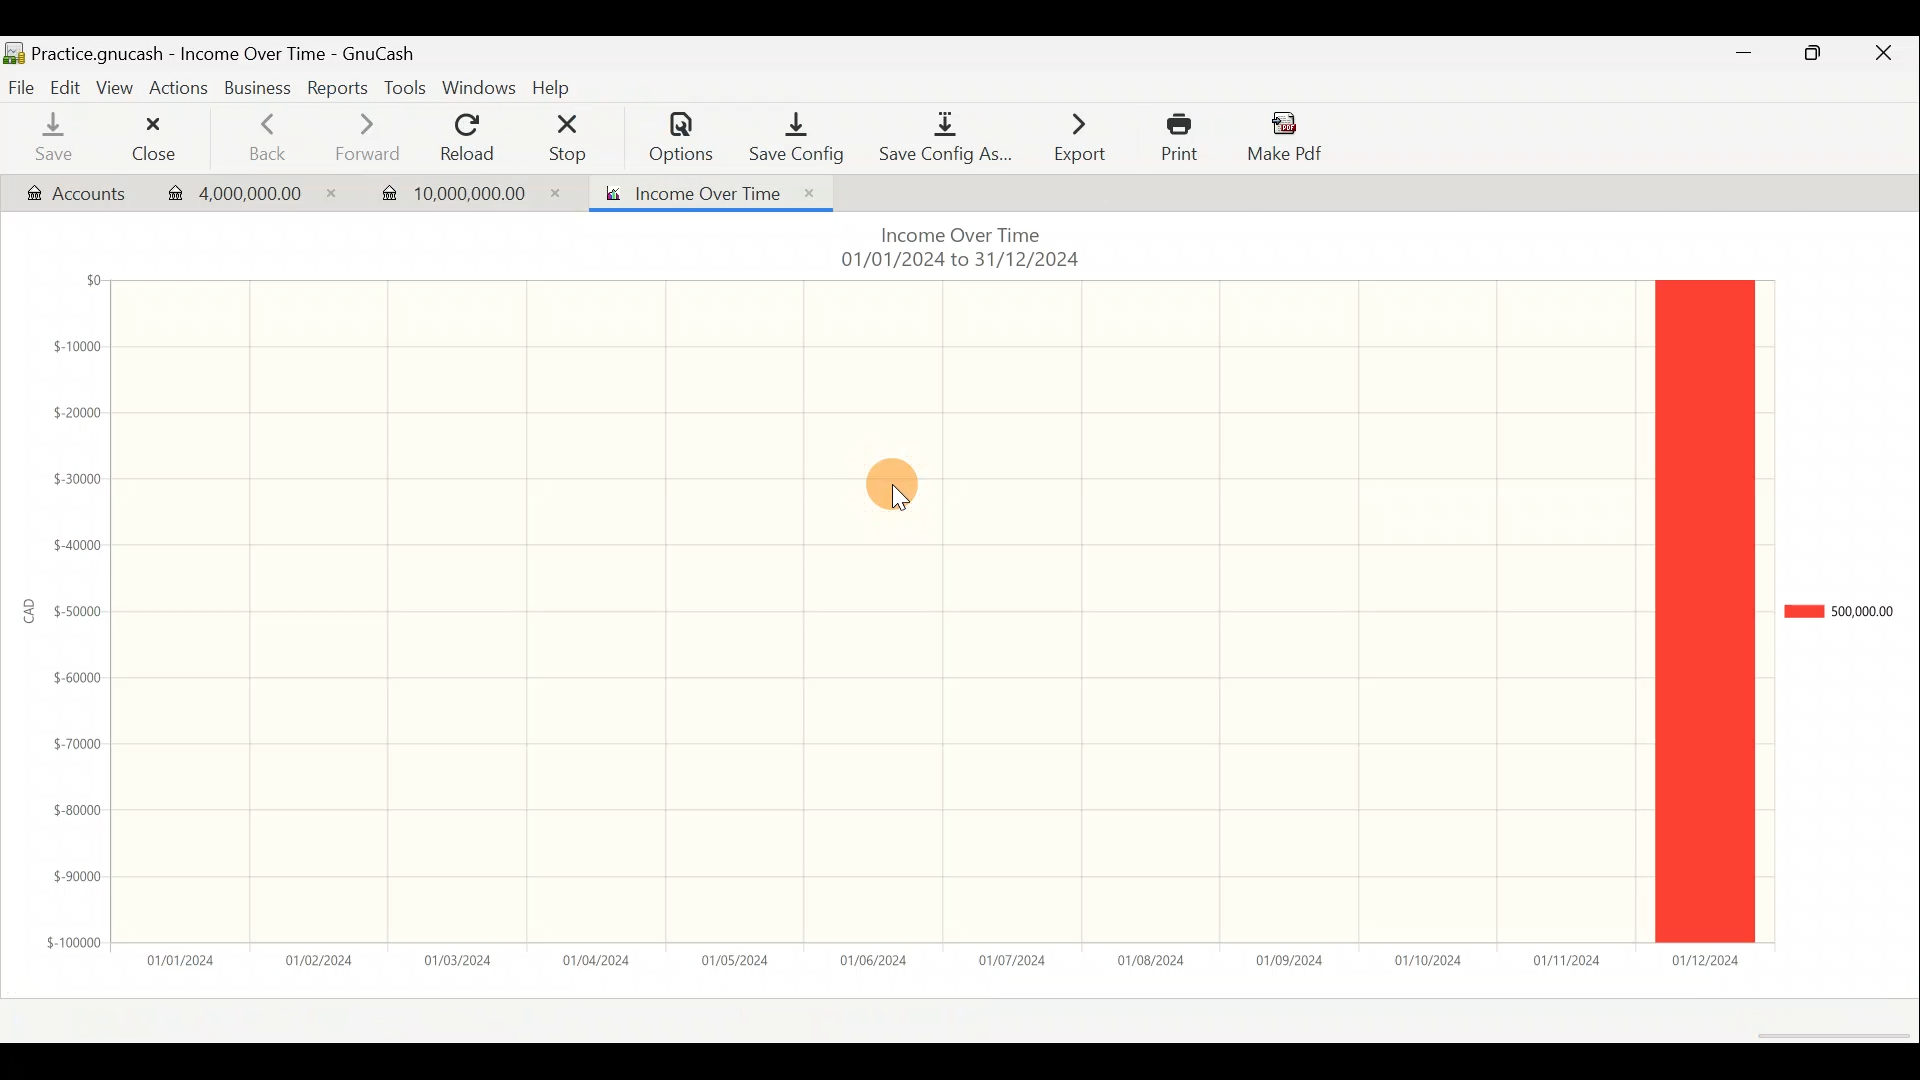  Describe the element at coordinates (1430, 959) in the screenshot. I see `01/10/2024` at that location.